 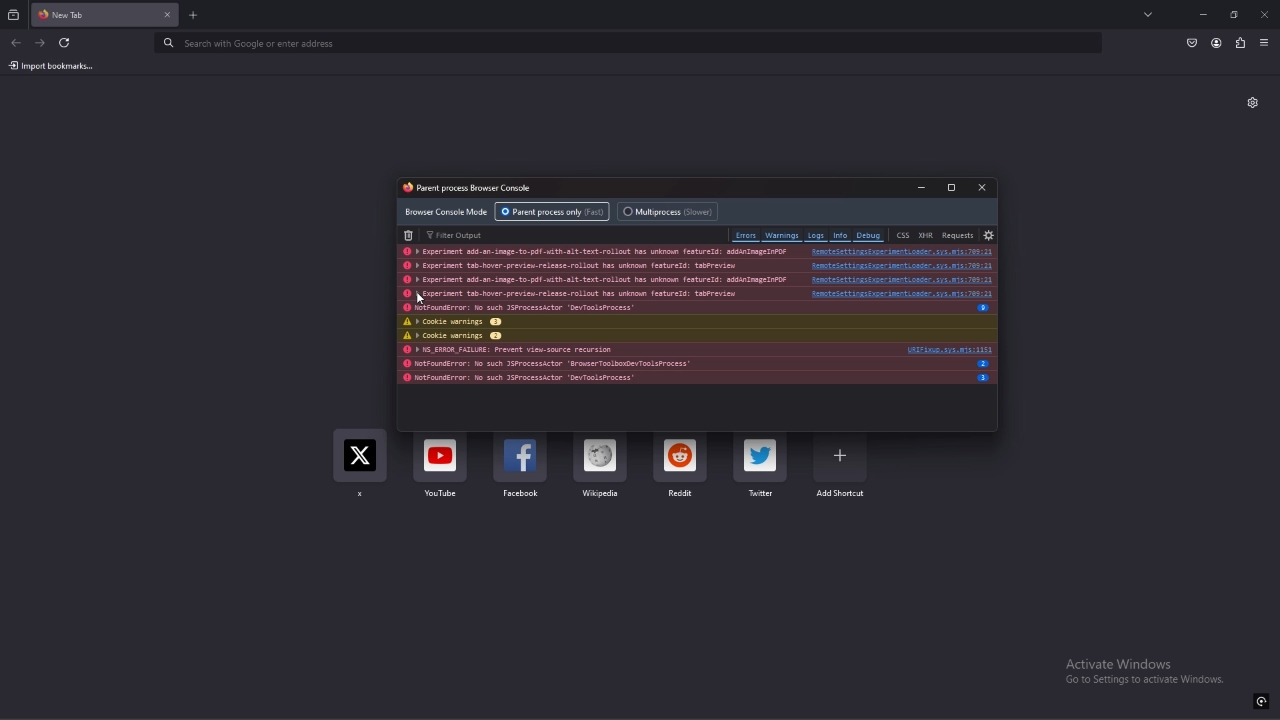 What do you see at coordinates (816, 236) in the screenshot?
I see `logs` at bounding box center [816, 236].